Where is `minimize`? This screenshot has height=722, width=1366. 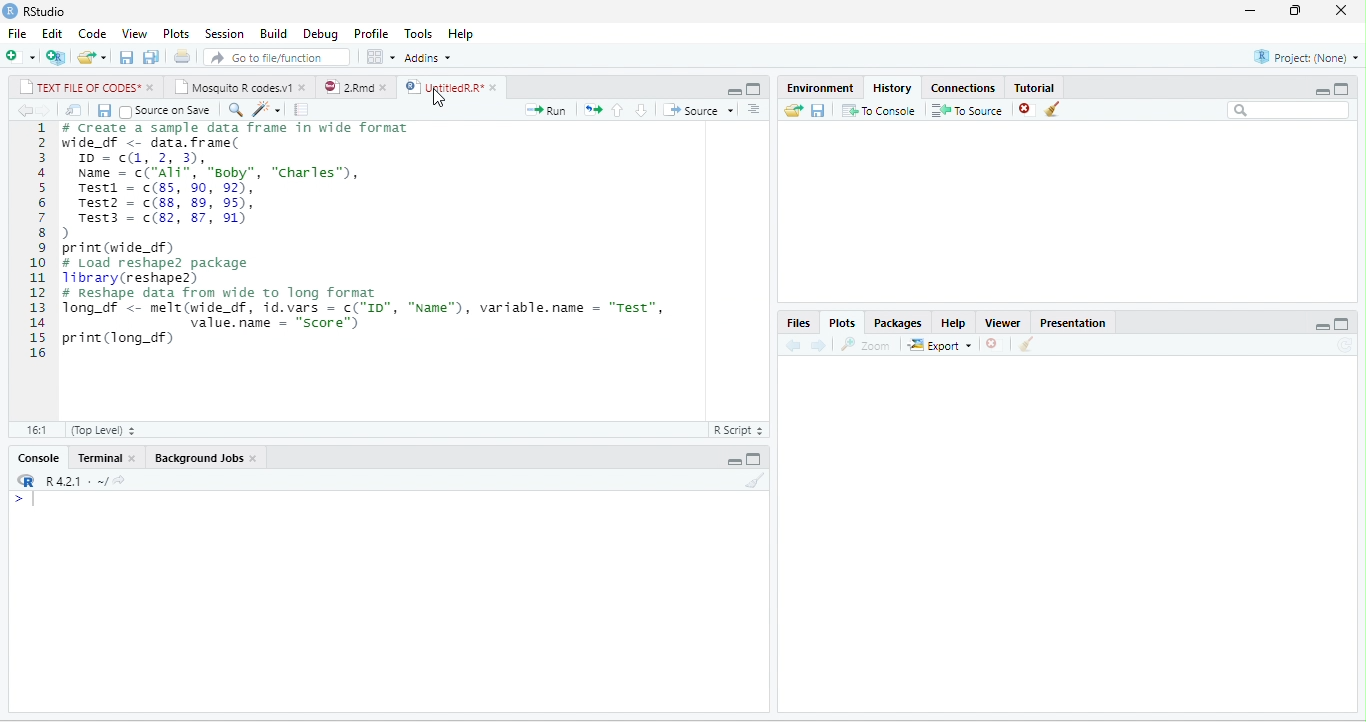
minimize is located at coordinates (1249, 12).